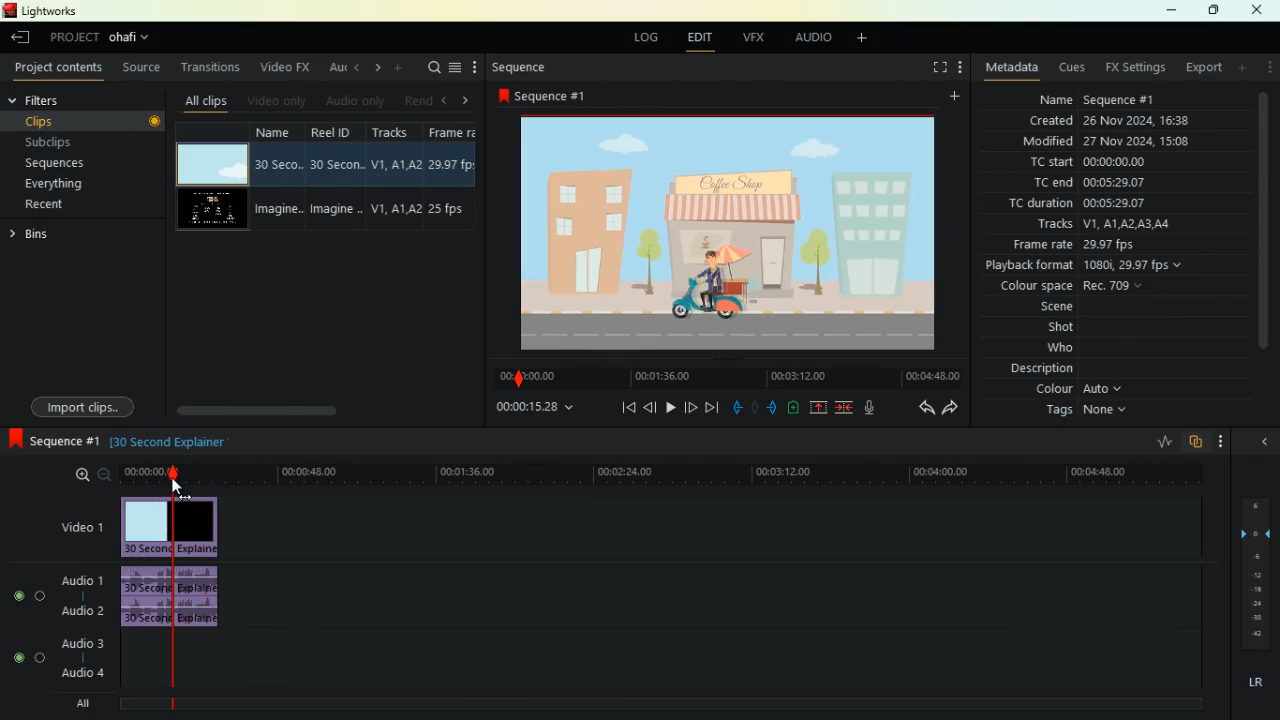  What do you see at coordinates (176, 528) in the screenshot?
I see `video` at bounding box center [176, 528].